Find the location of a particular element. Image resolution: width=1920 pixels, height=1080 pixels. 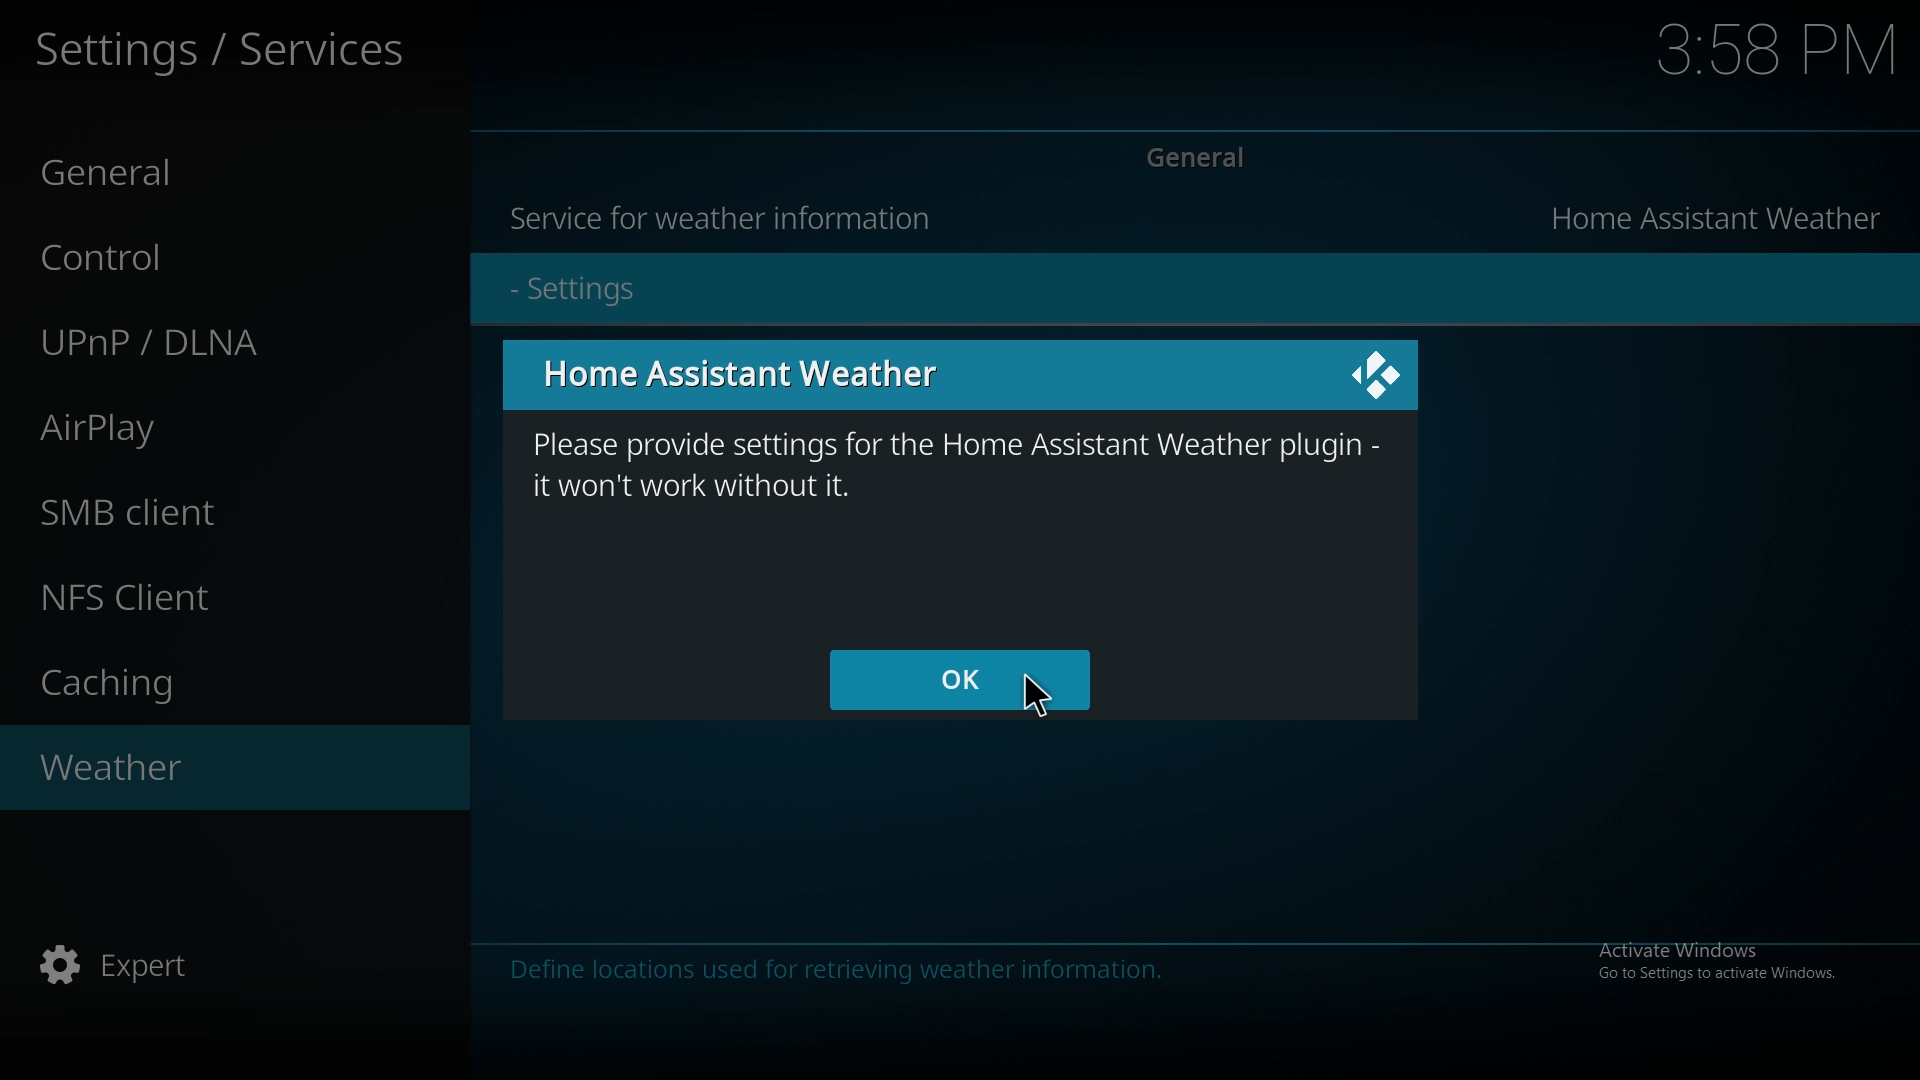

ok is located at coordinates (922, 680).